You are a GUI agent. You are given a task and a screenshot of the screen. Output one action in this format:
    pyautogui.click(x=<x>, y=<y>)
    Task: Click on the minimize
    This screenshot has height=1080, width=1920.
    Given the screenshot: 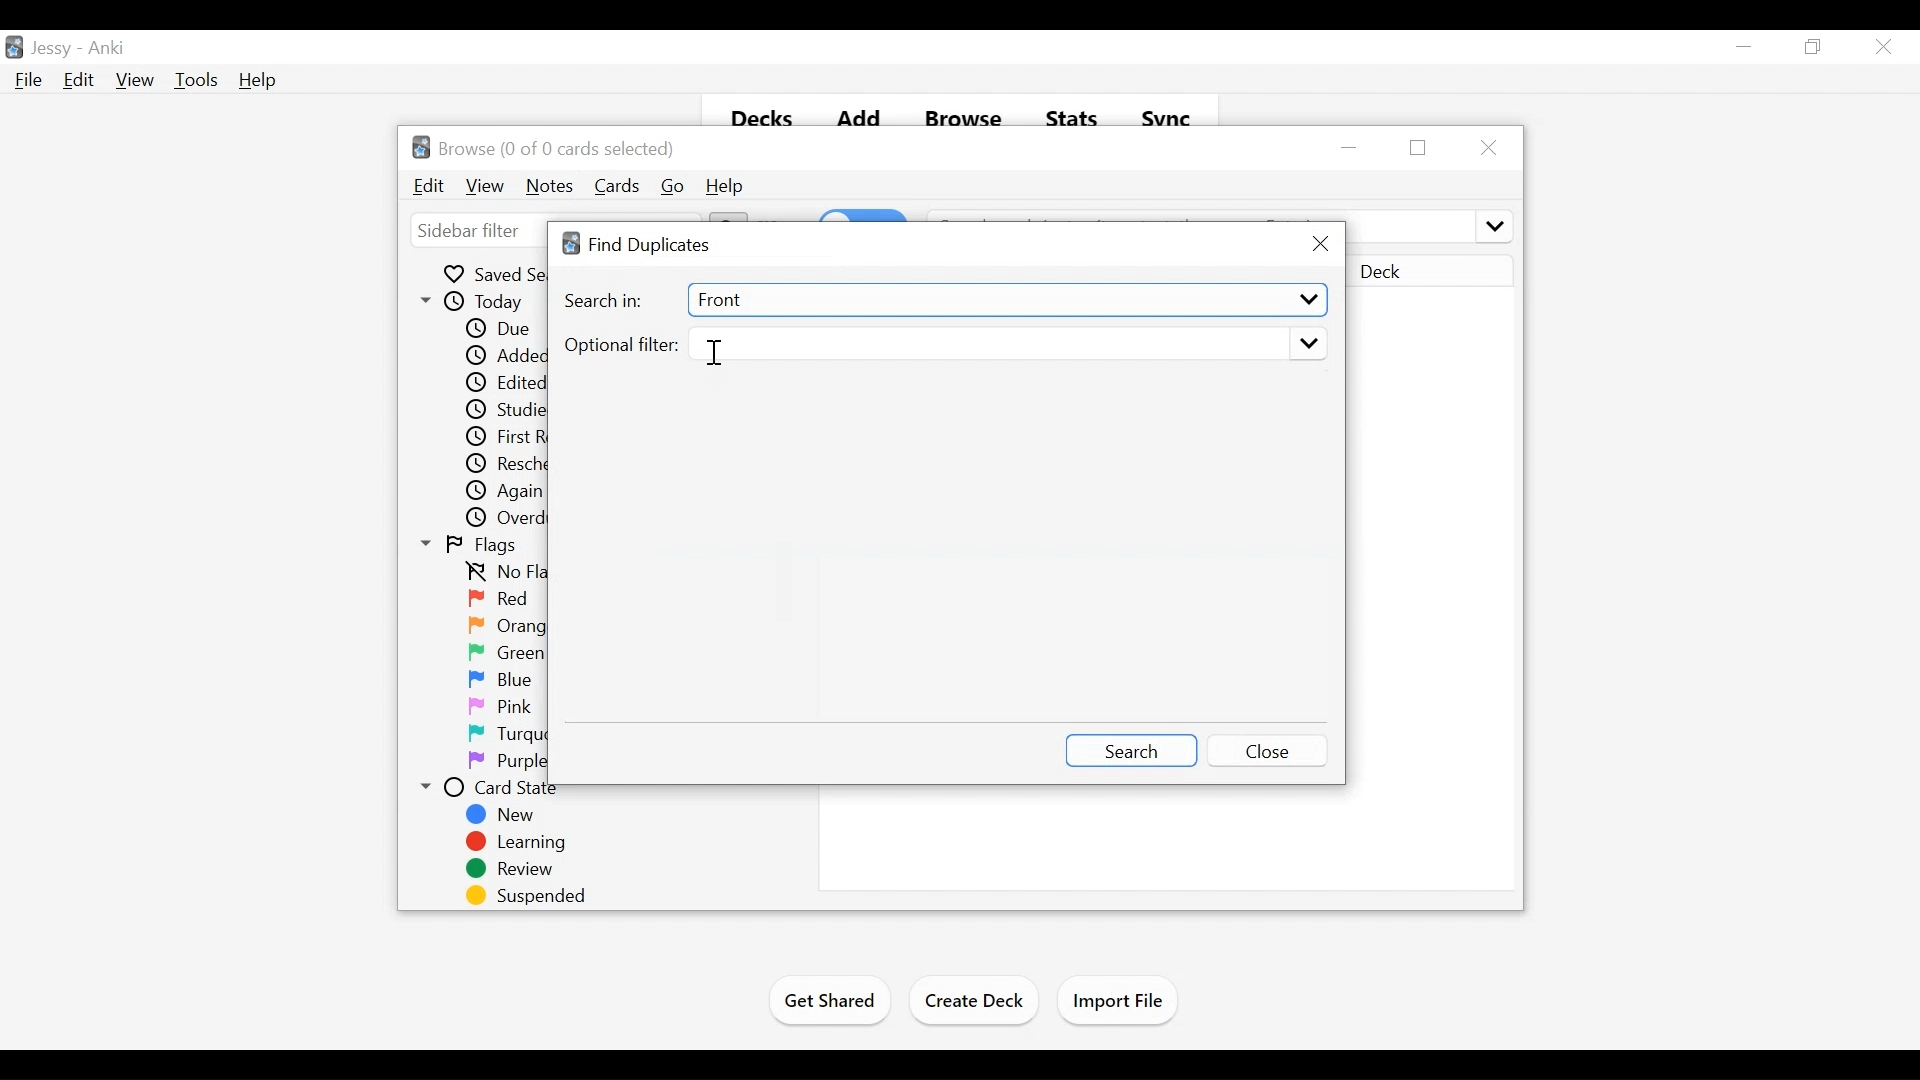 What is the action you would take?
    pyautogui.click(x=1744, y=46)
    